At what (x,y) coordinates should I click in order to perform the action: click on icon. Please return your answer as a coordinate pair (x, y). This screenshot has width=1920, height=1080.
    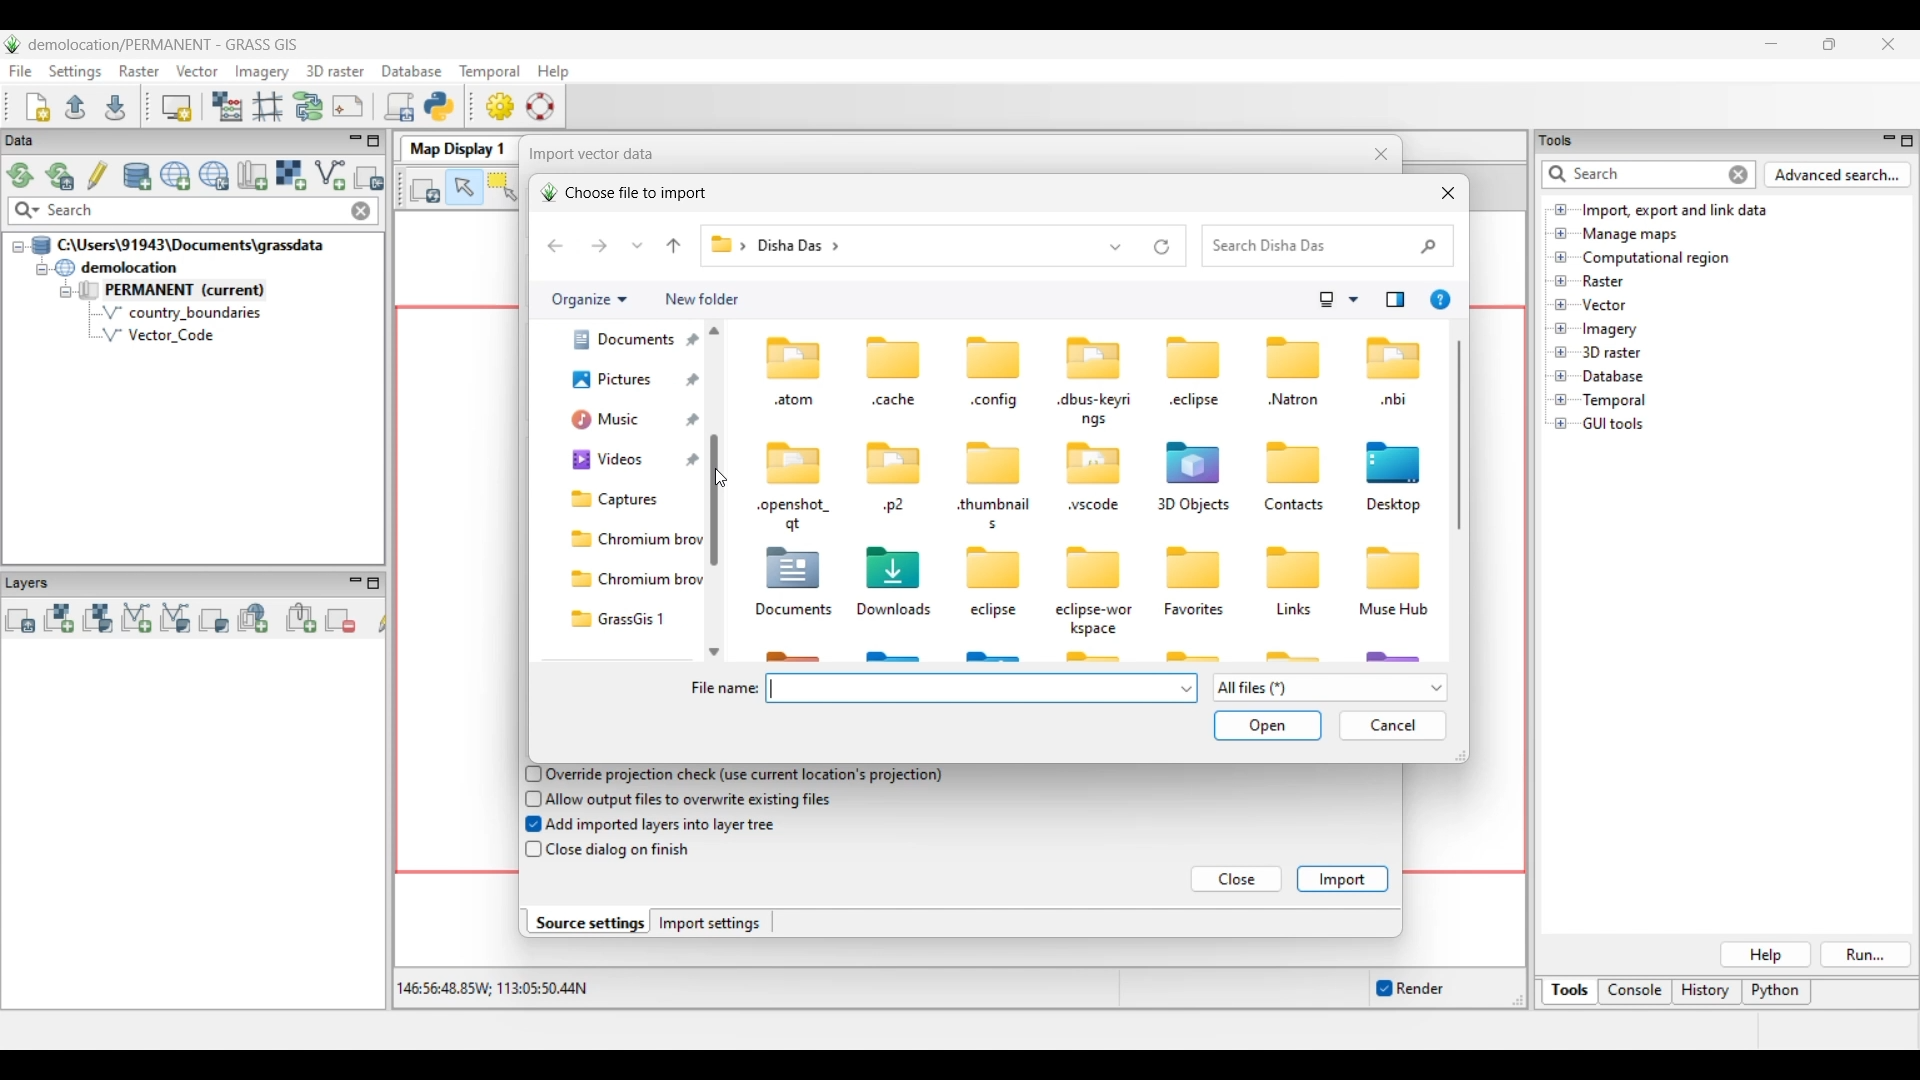
    Looking at the image, I should click on (1095, 568).